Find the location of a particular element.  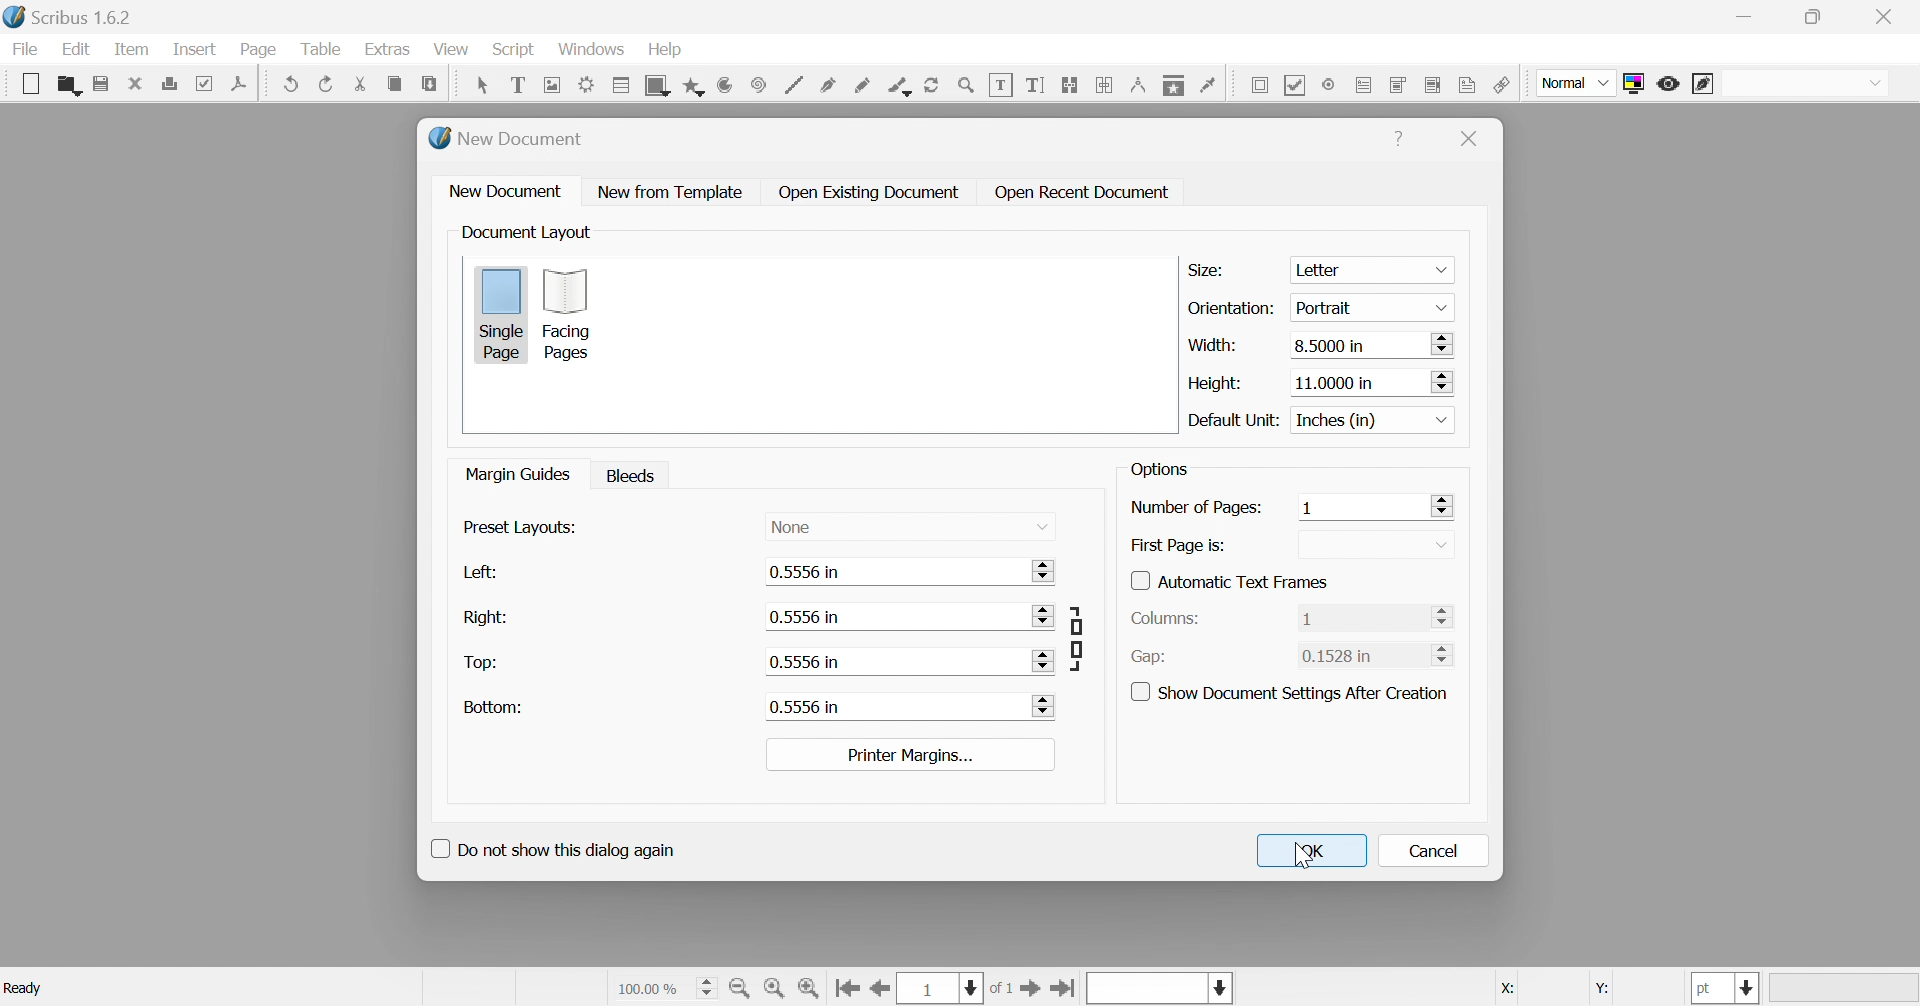

 is located at coordinates (31, 80).